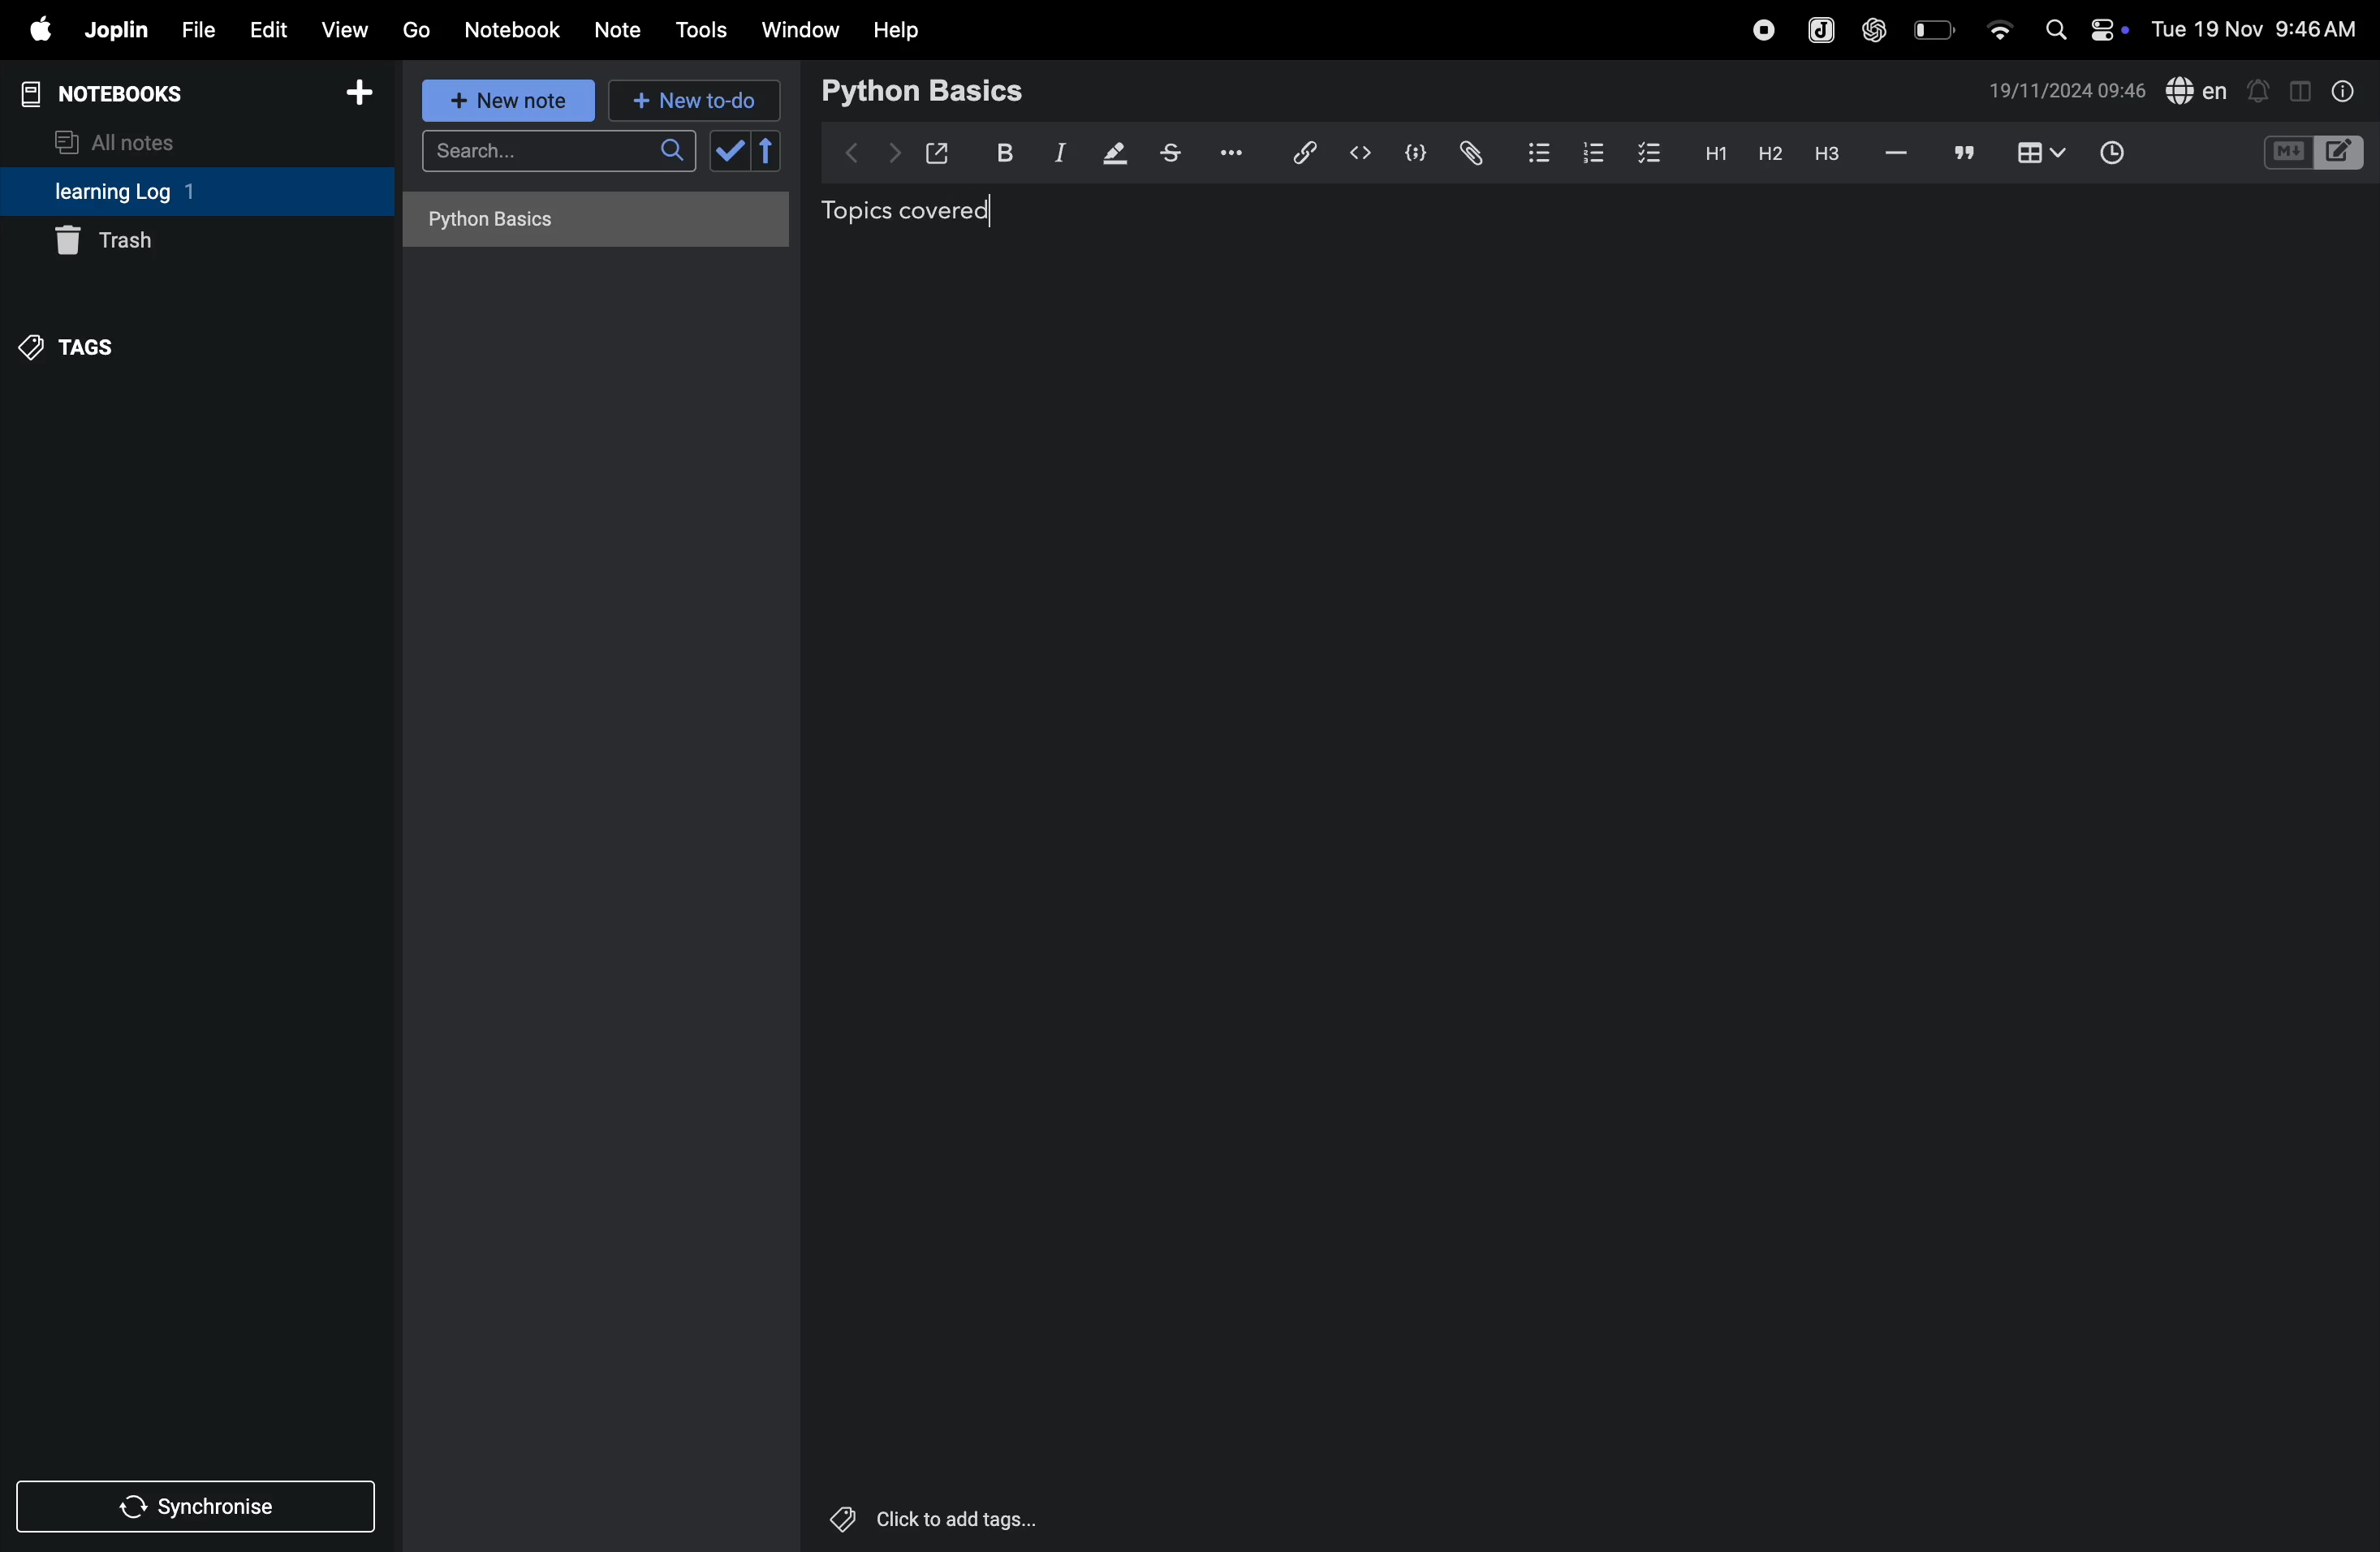 The width and height of the screenshot is (2380, 1552). What do you see at coordinates (1226, 151) in the screenshot?
I see `options` at bounding box center [1226, 151].